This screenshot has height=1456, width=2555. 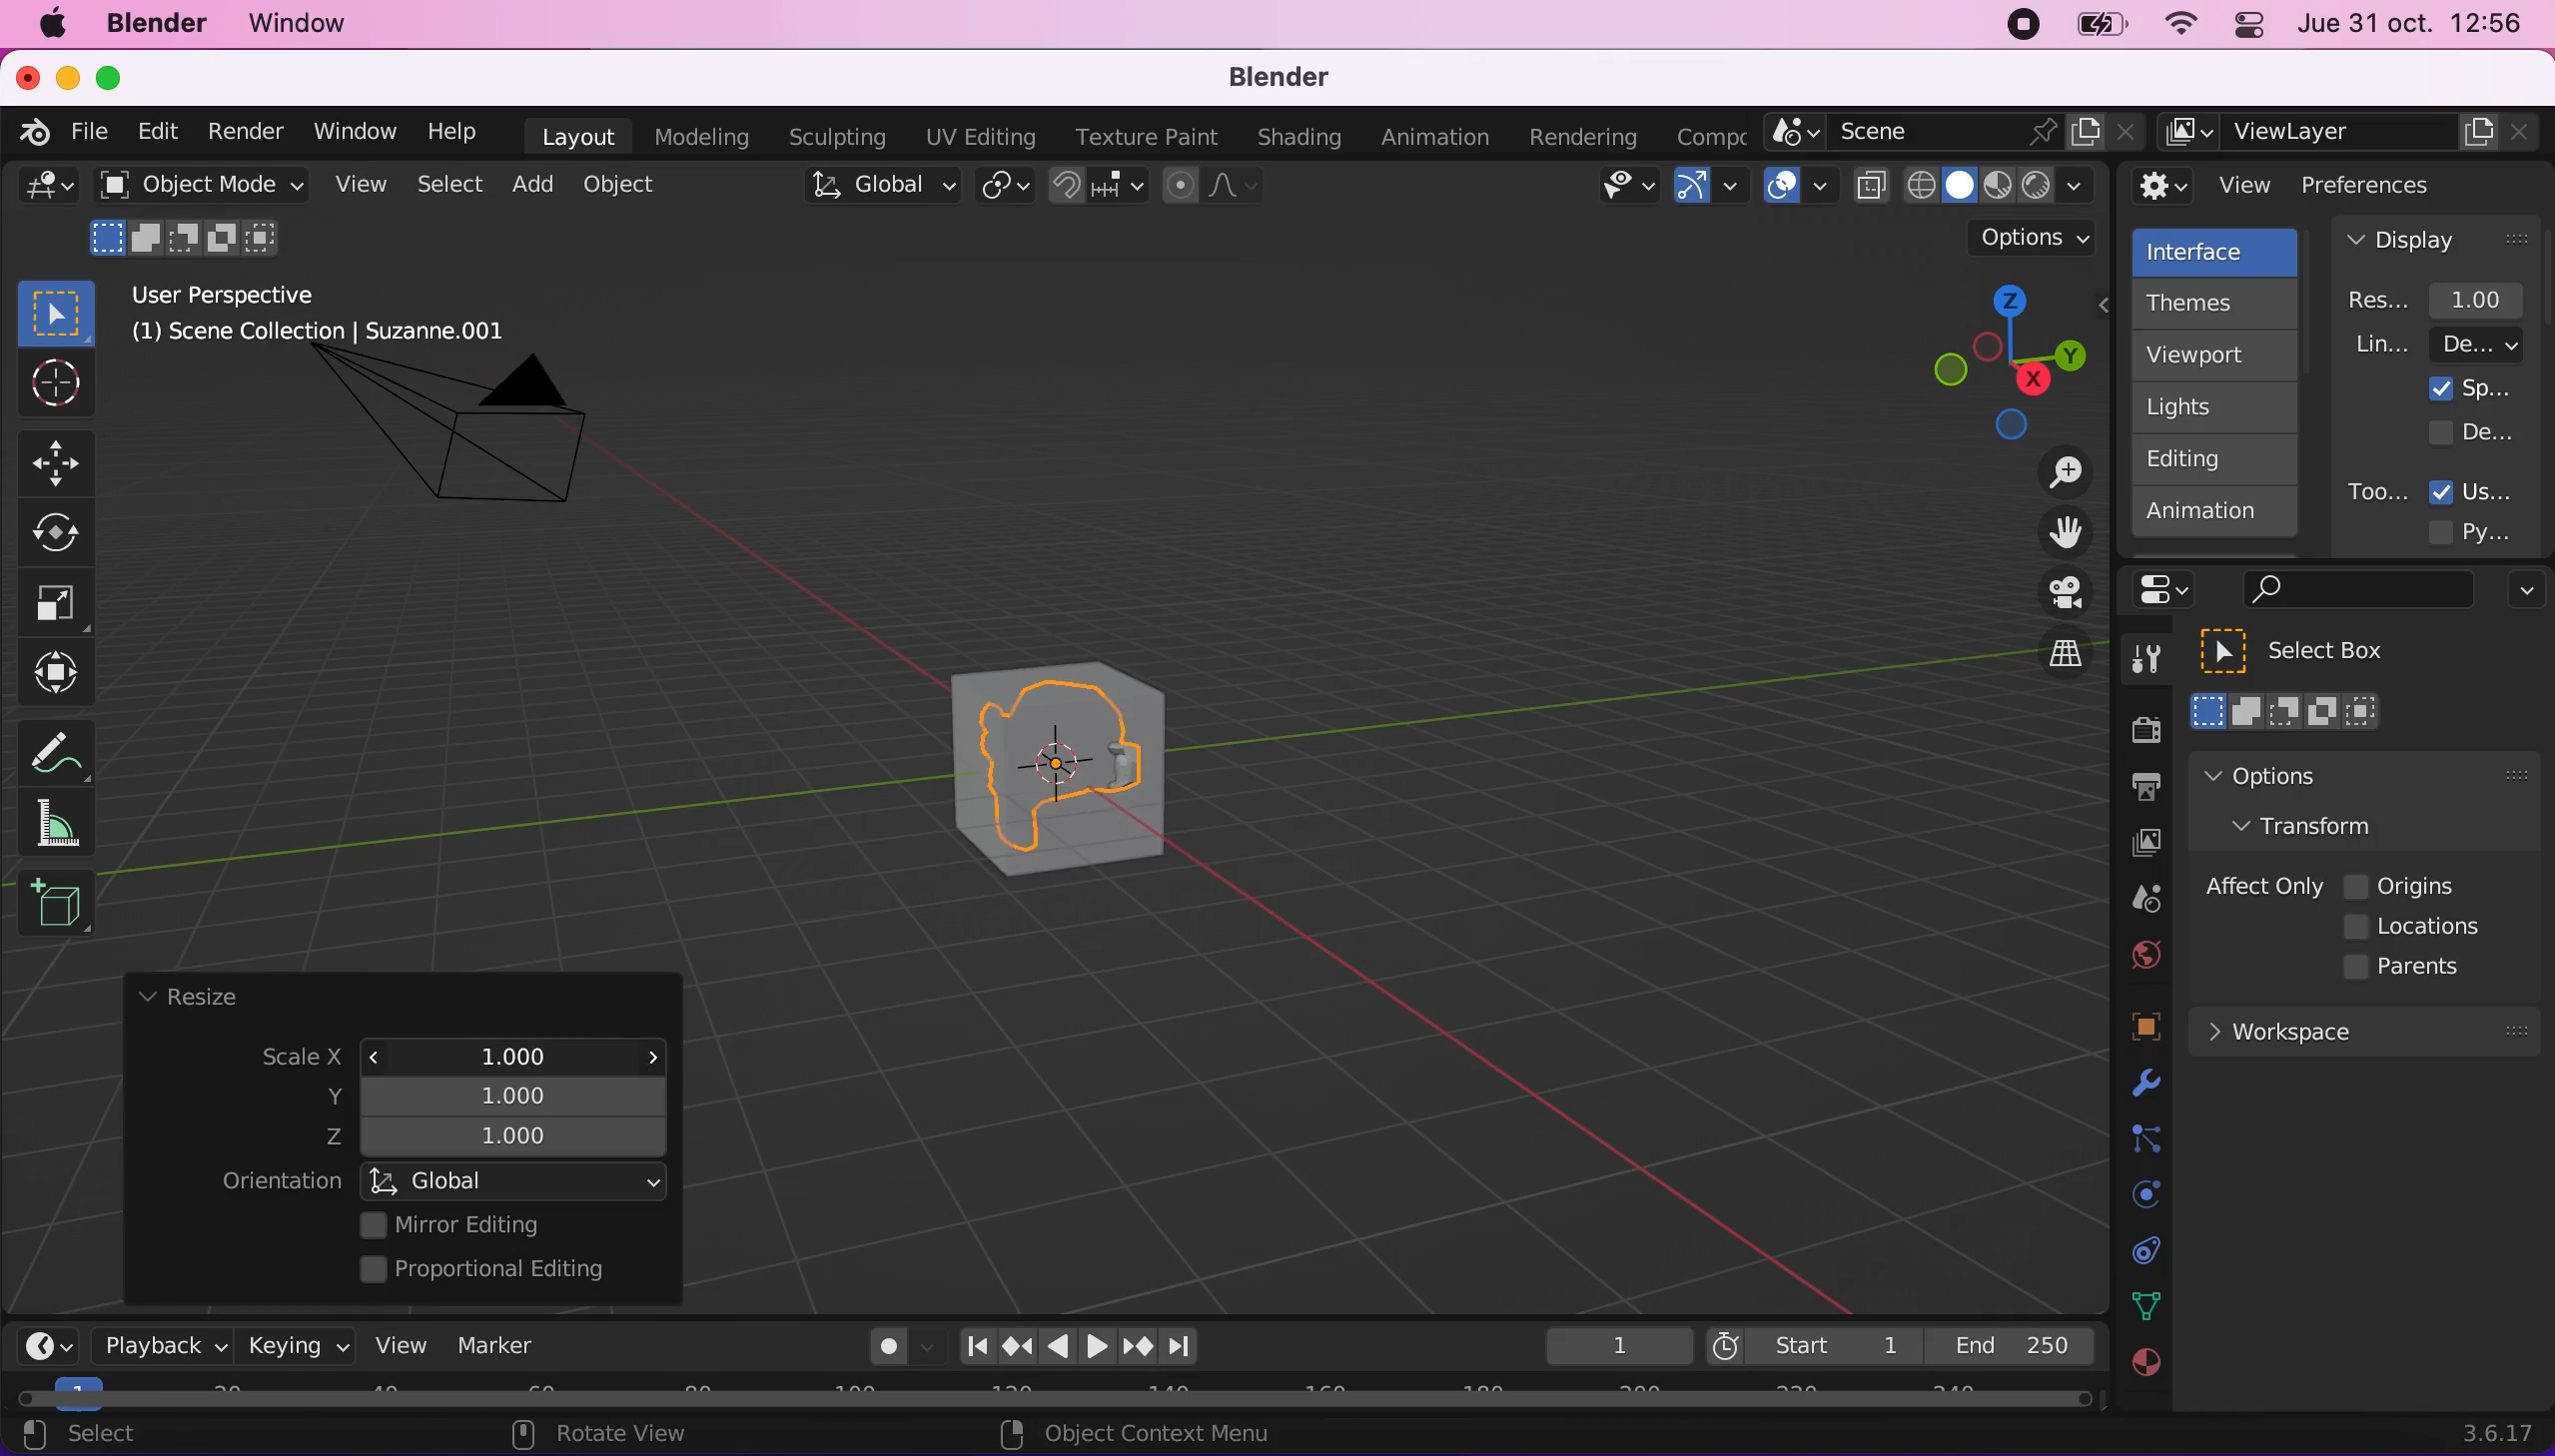 I want to click on render, so click(x=244, y=133).